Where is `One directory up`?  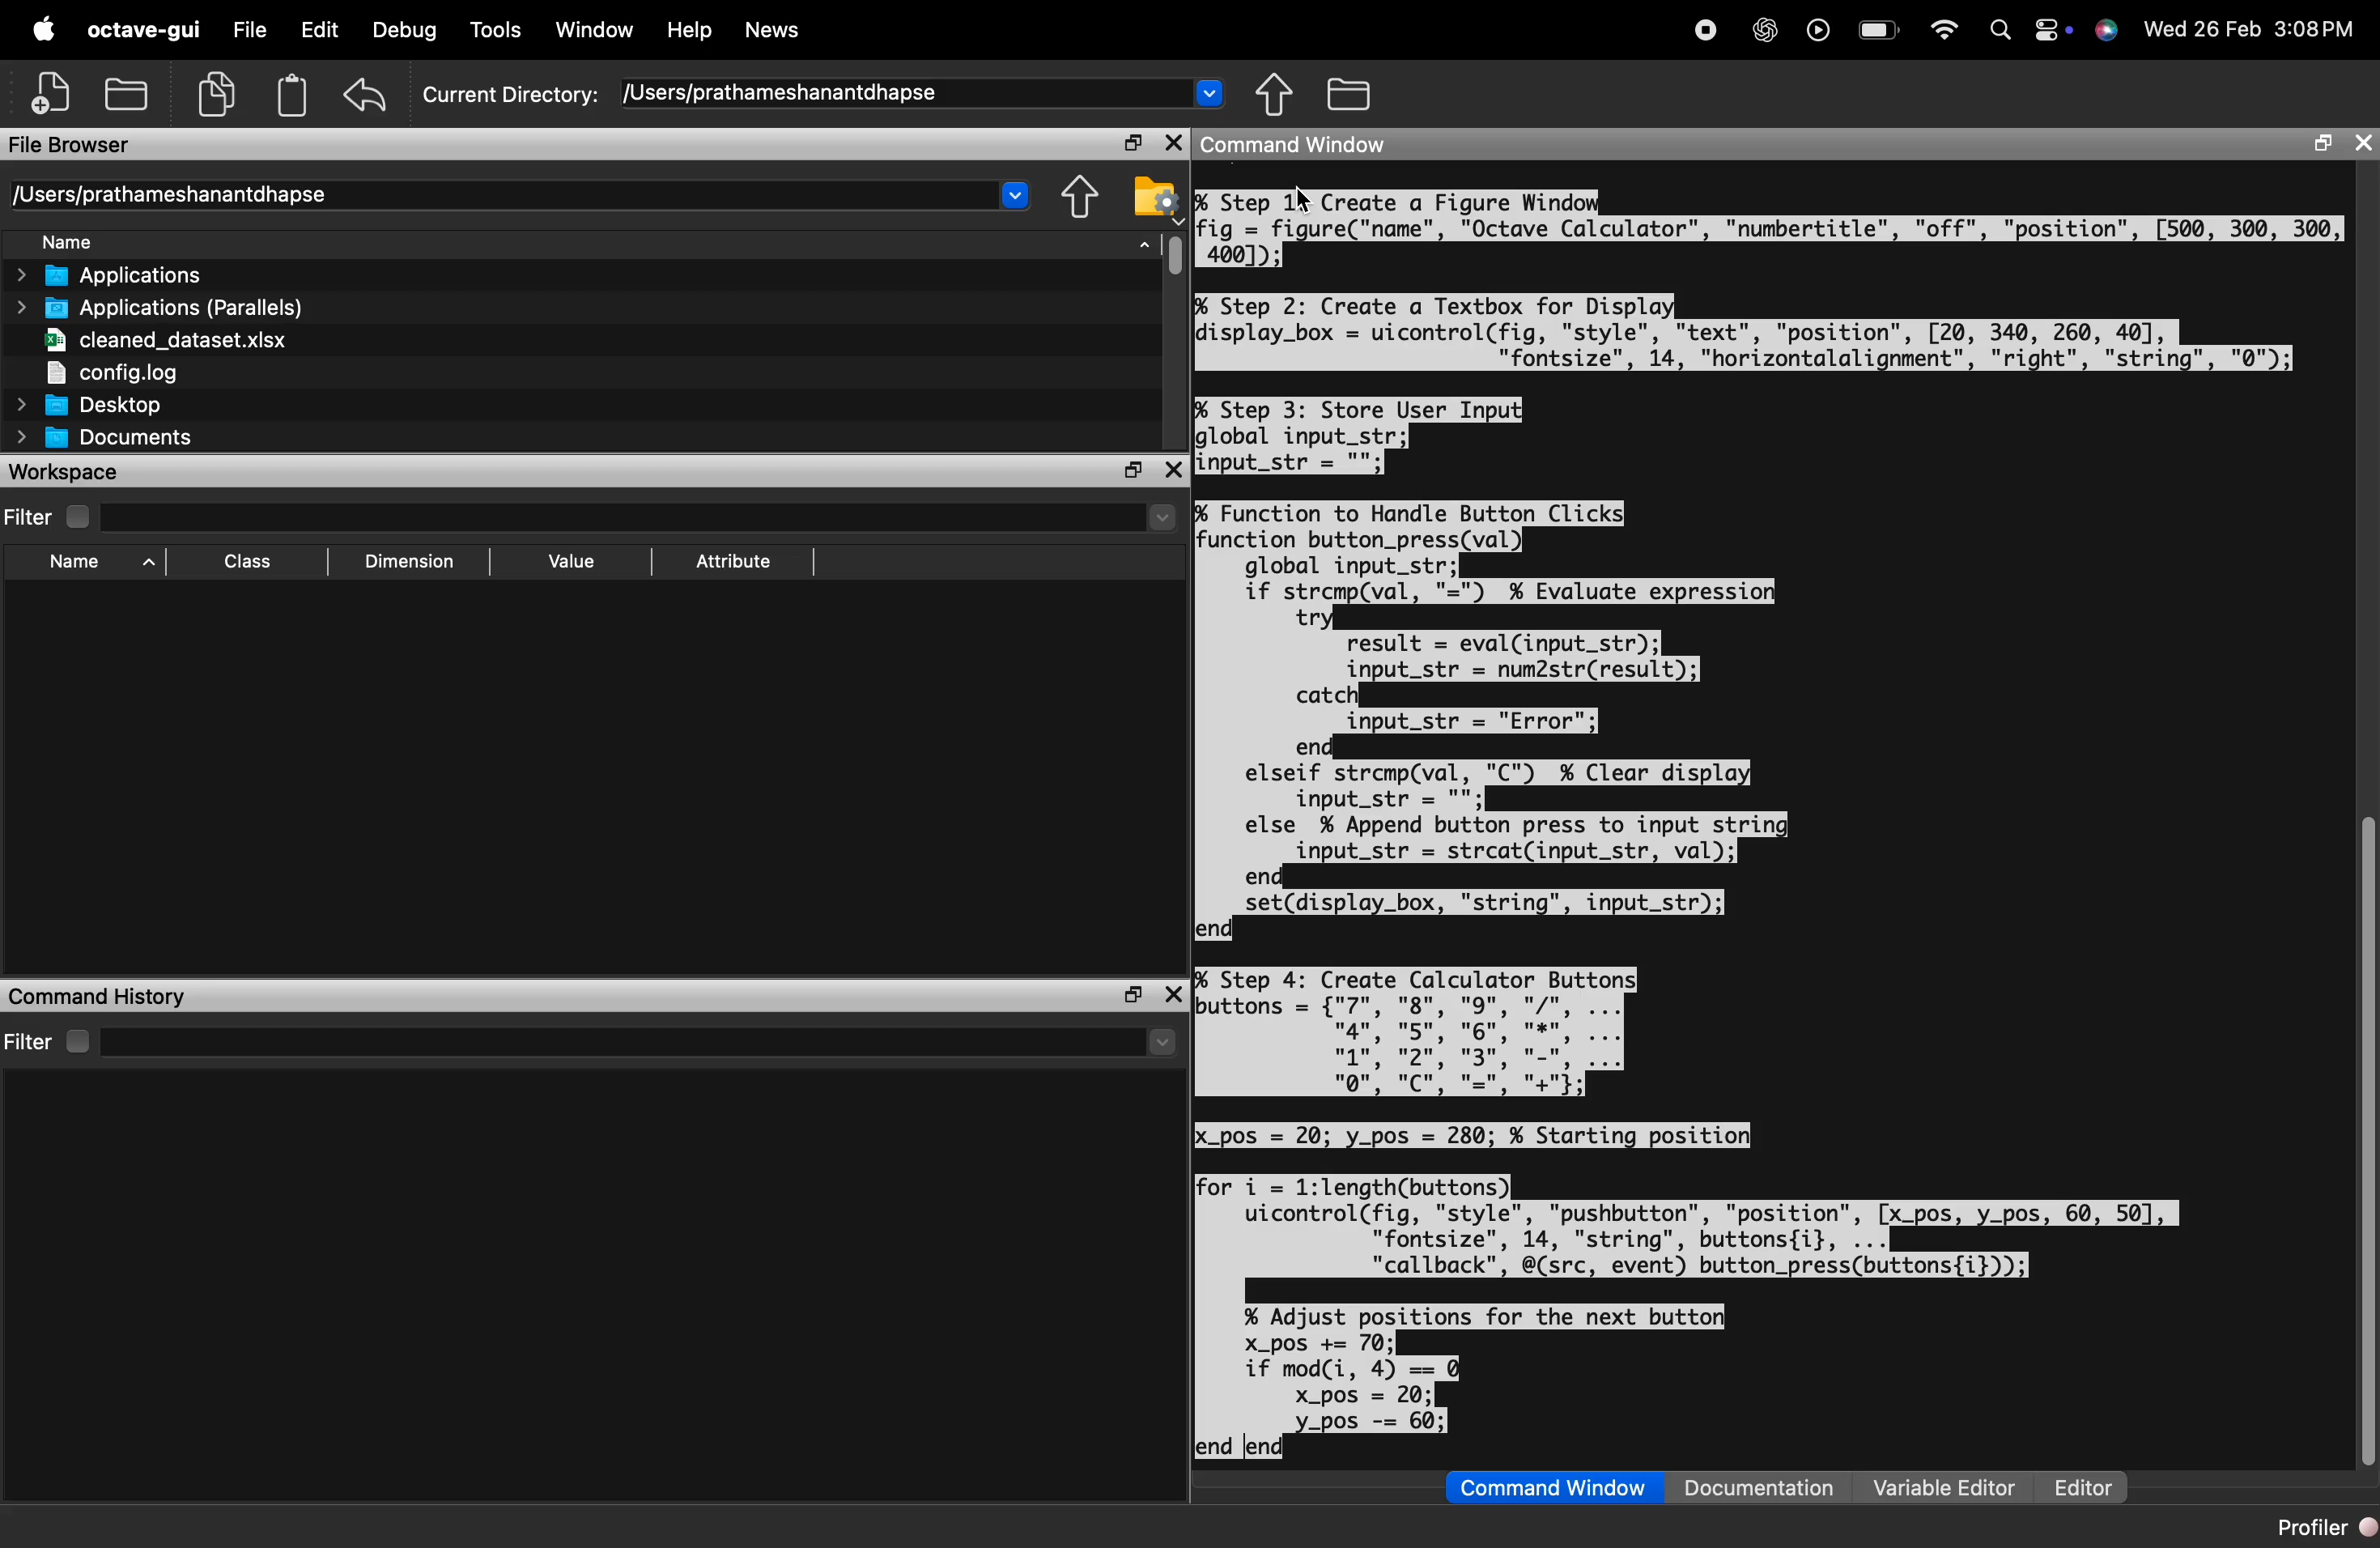 One directory up is located at coordinates (1348, 95).